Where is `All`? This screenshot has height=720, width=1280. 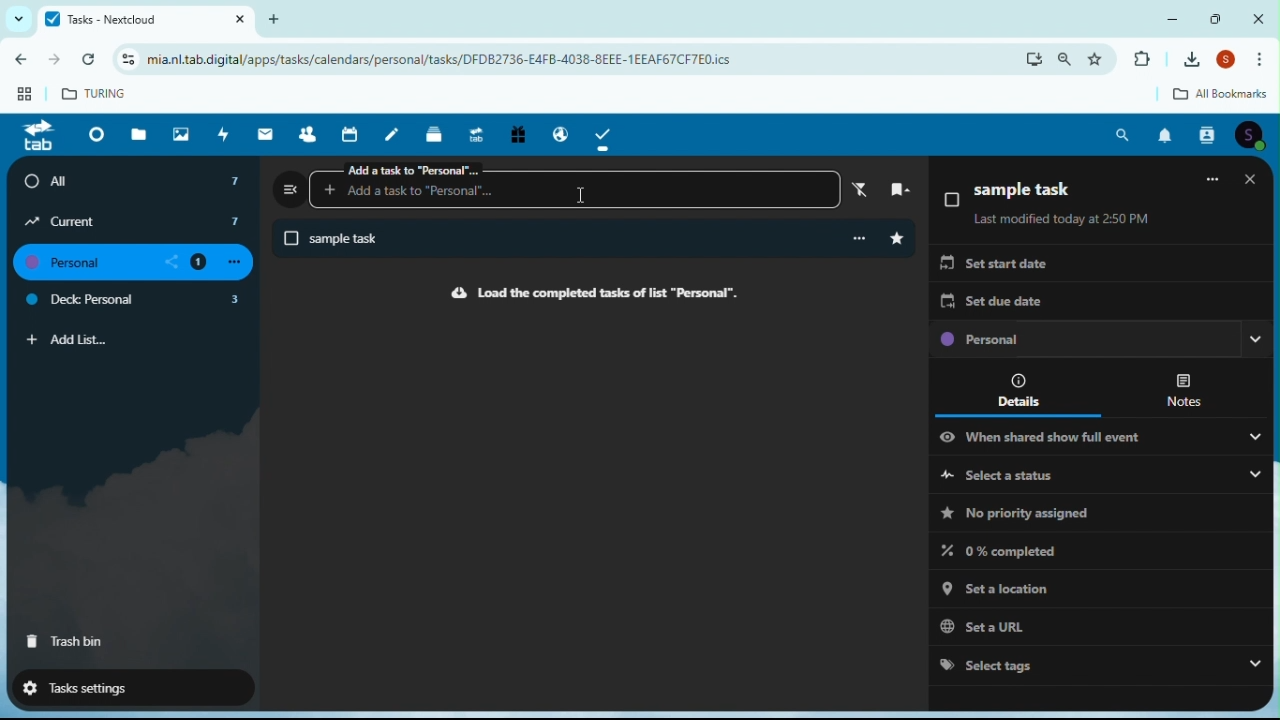 All is located at coordinates (136, 181).